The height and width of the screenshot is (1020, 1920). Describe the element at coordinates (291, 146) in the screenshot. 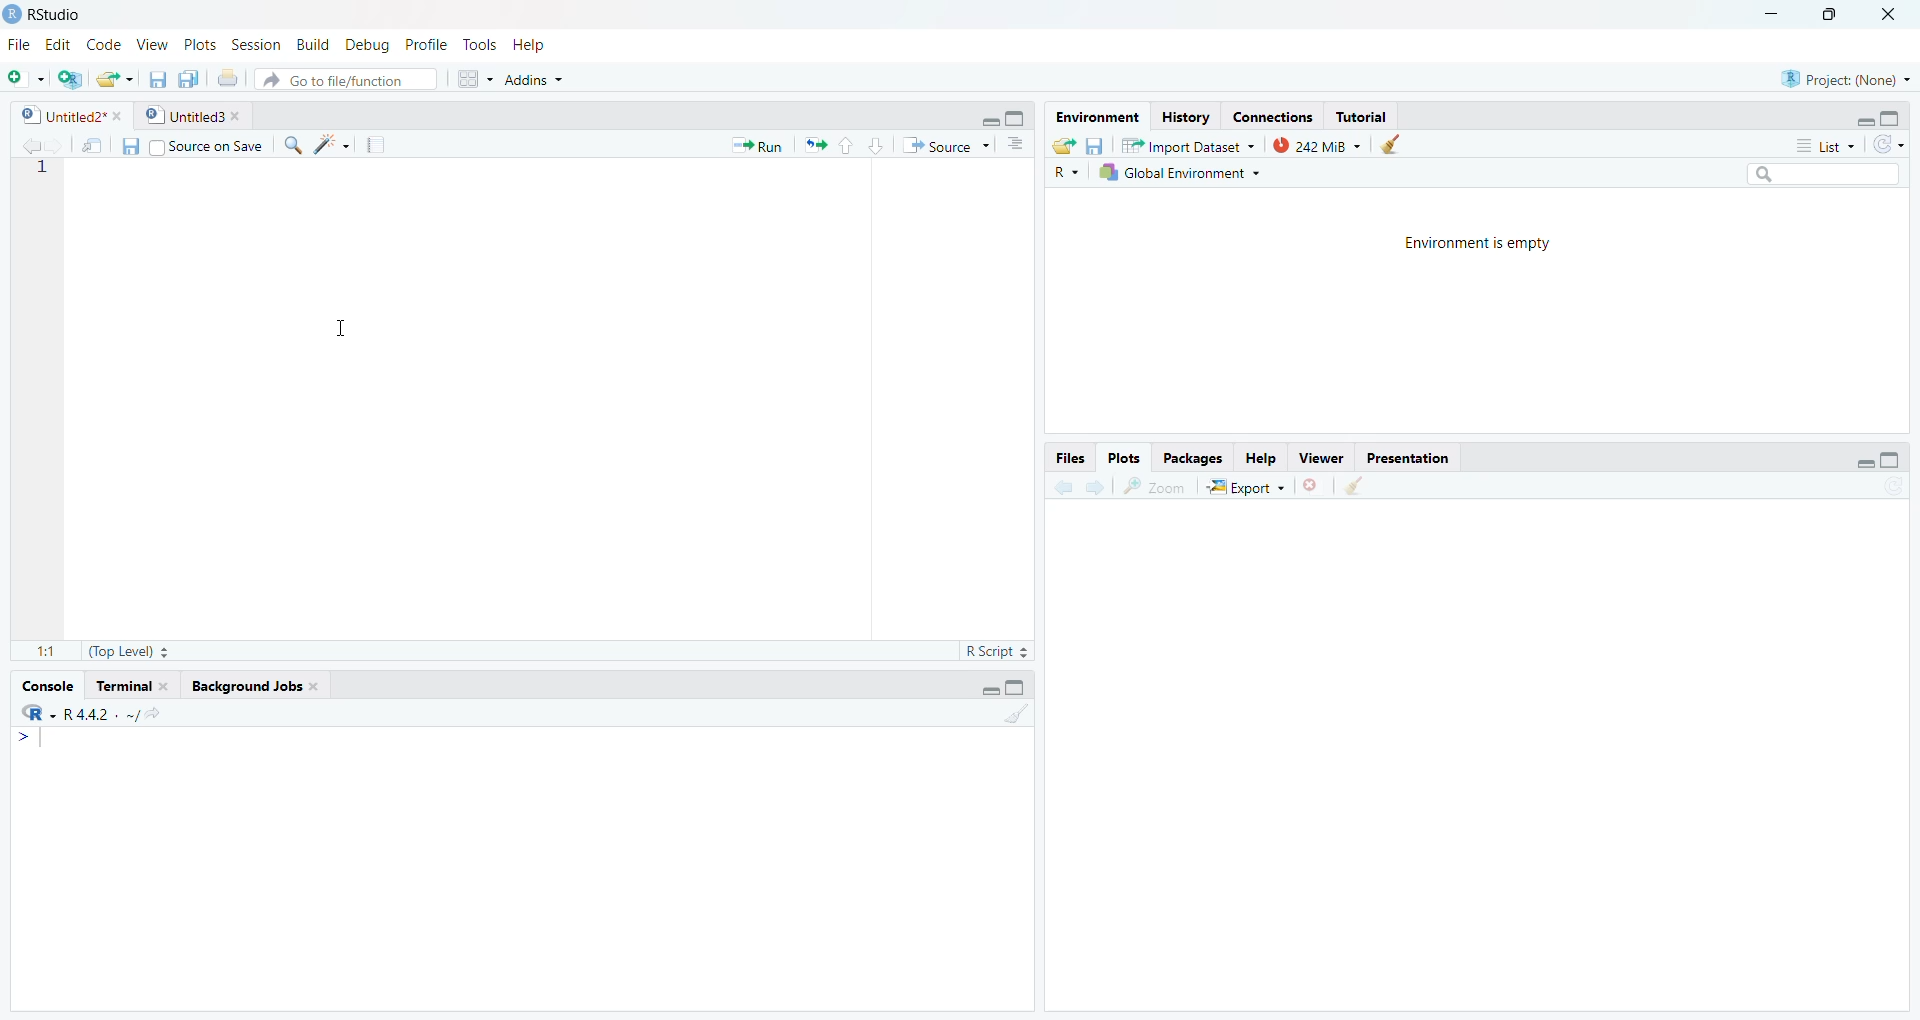

I see `search` at that location.